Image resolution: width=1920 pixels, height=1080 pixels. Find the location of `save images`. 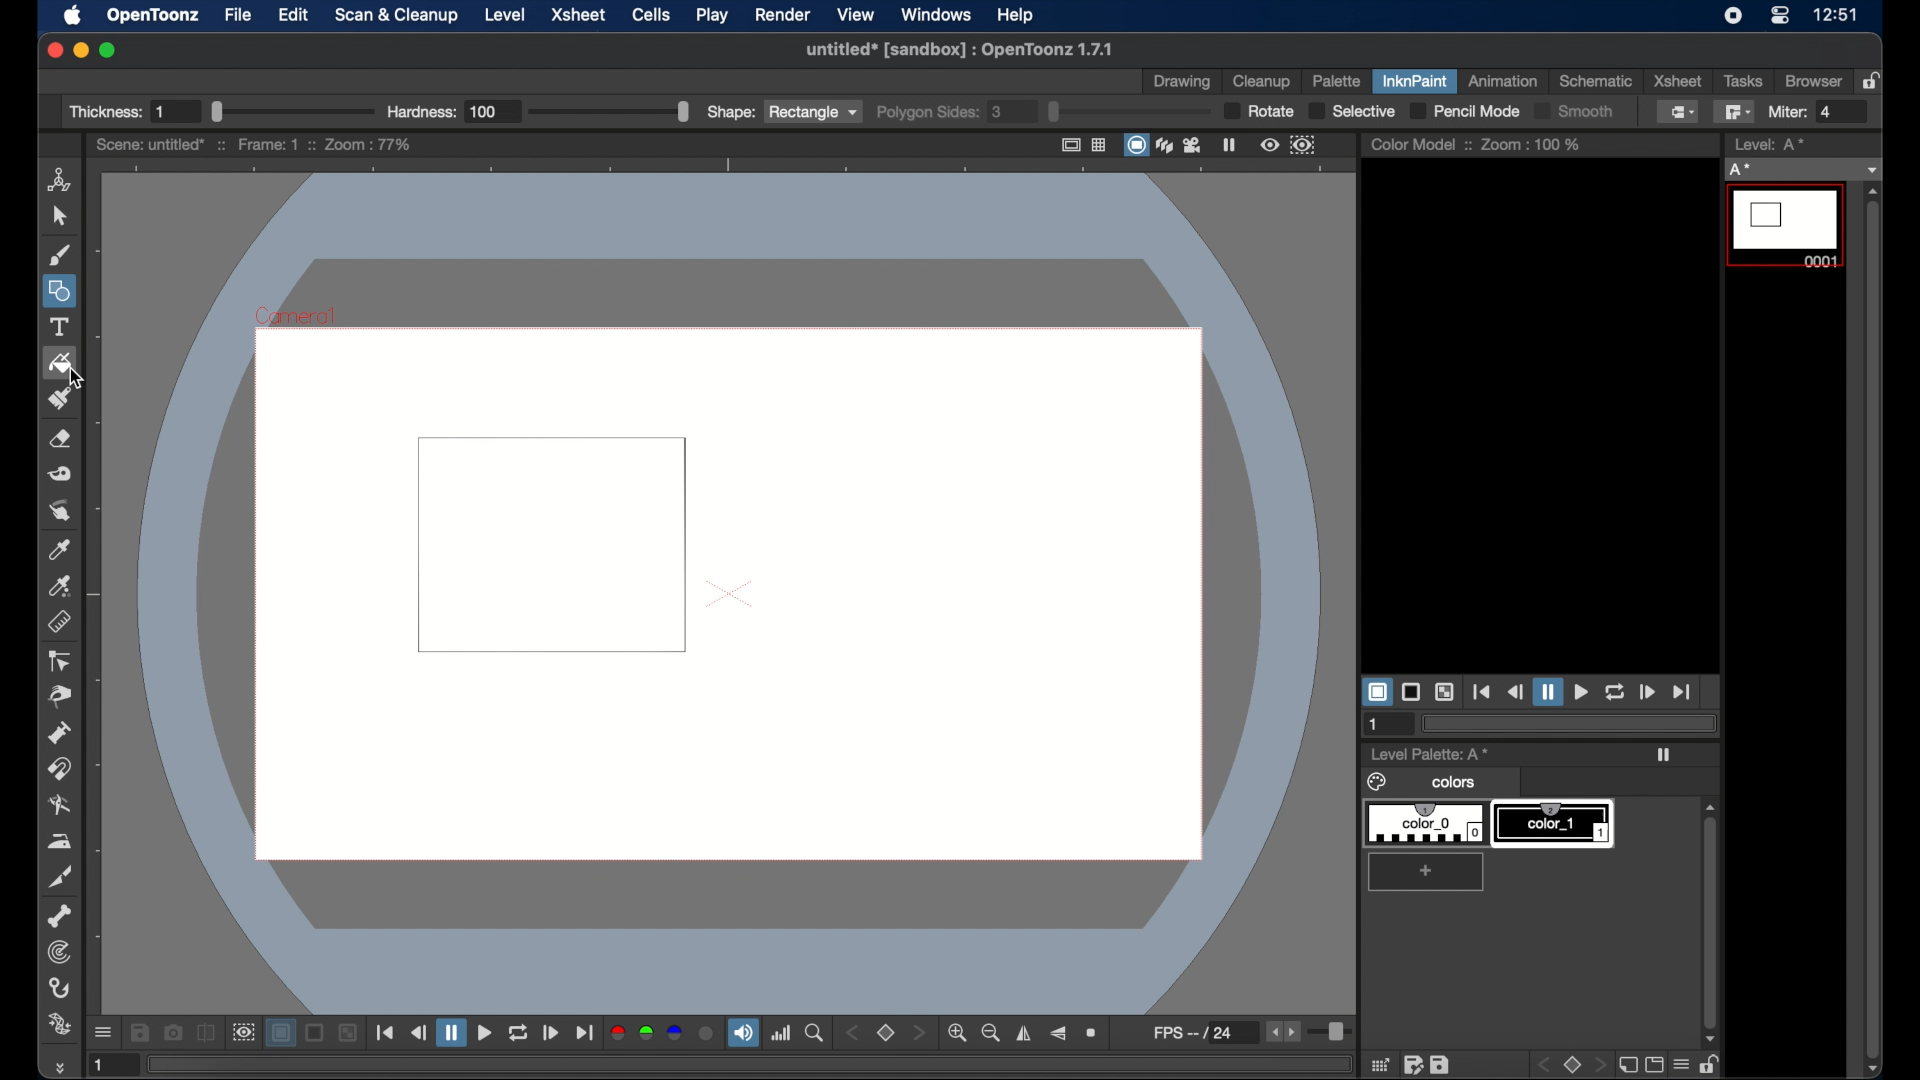

save images is located at coordinates (139, 1033).